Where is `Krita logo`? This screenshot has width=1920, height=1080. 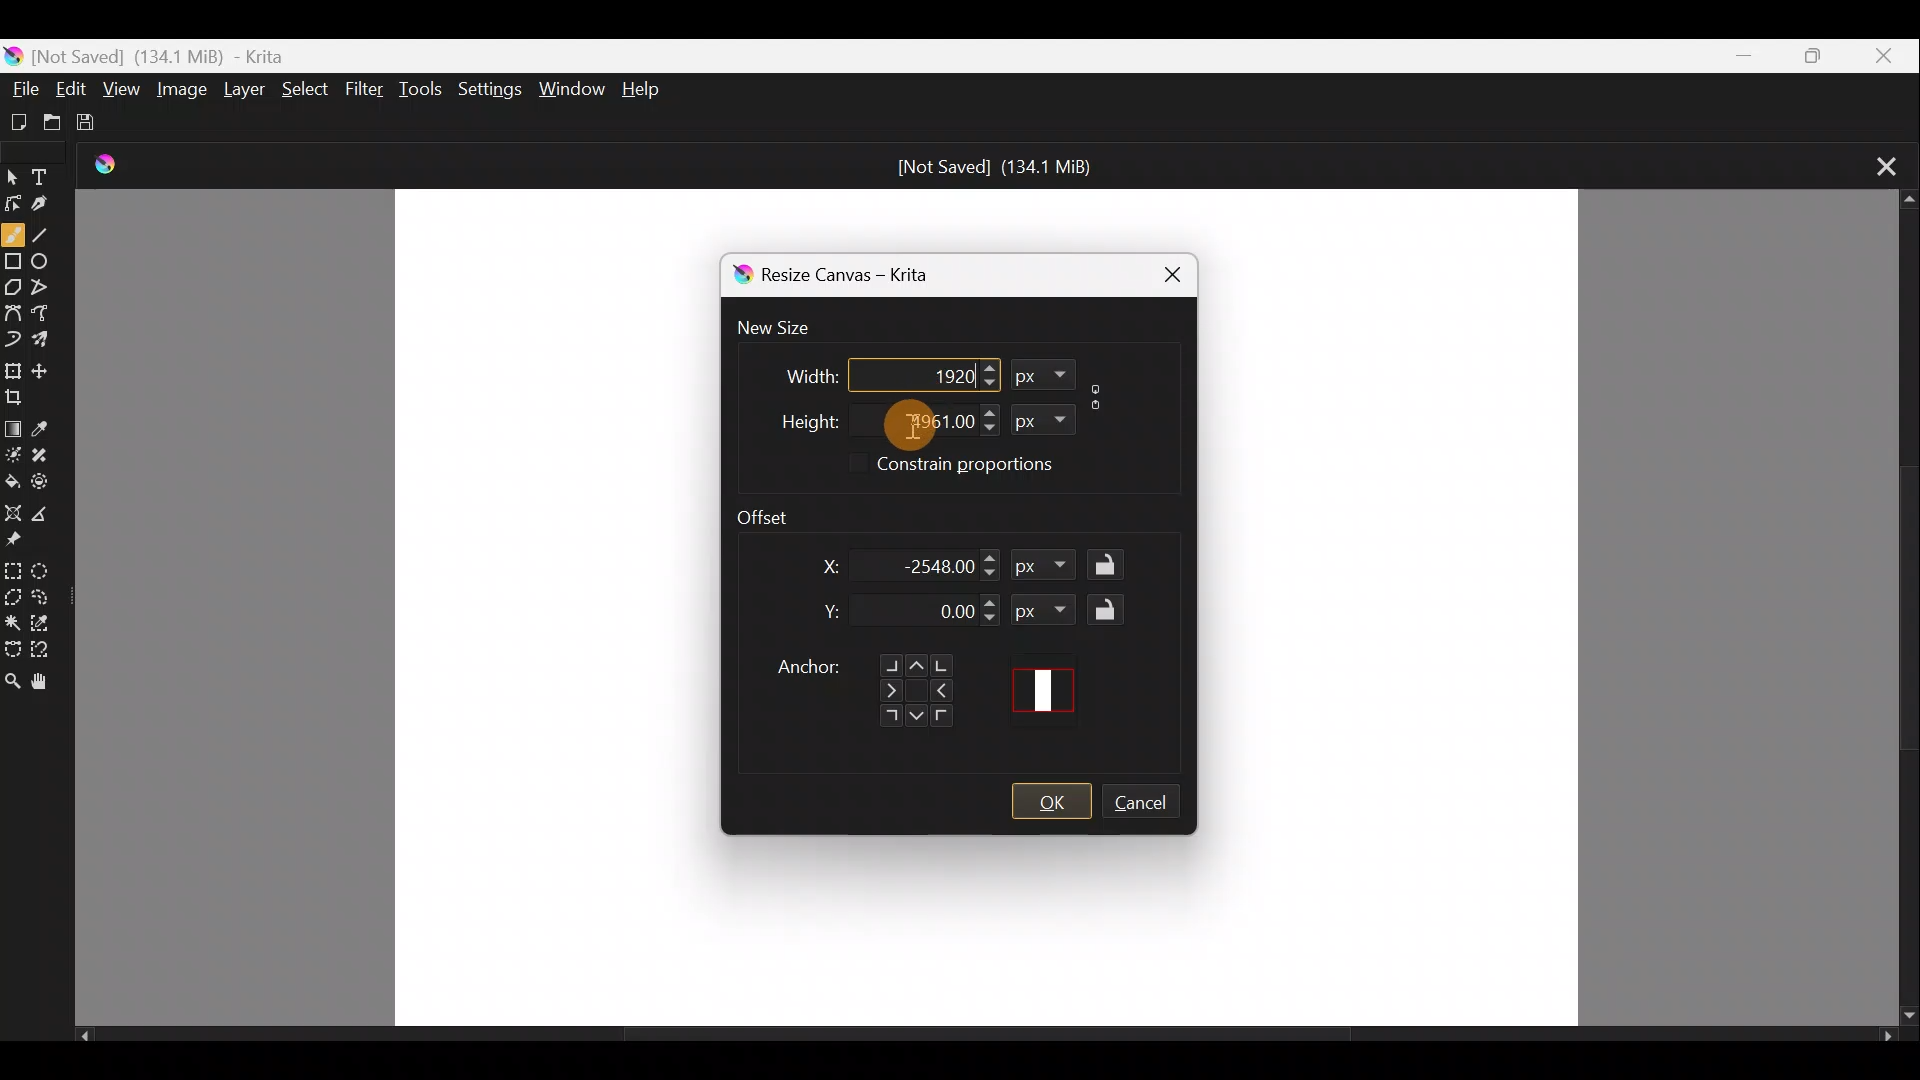
Krita logo is located at coordinates (738, 275).